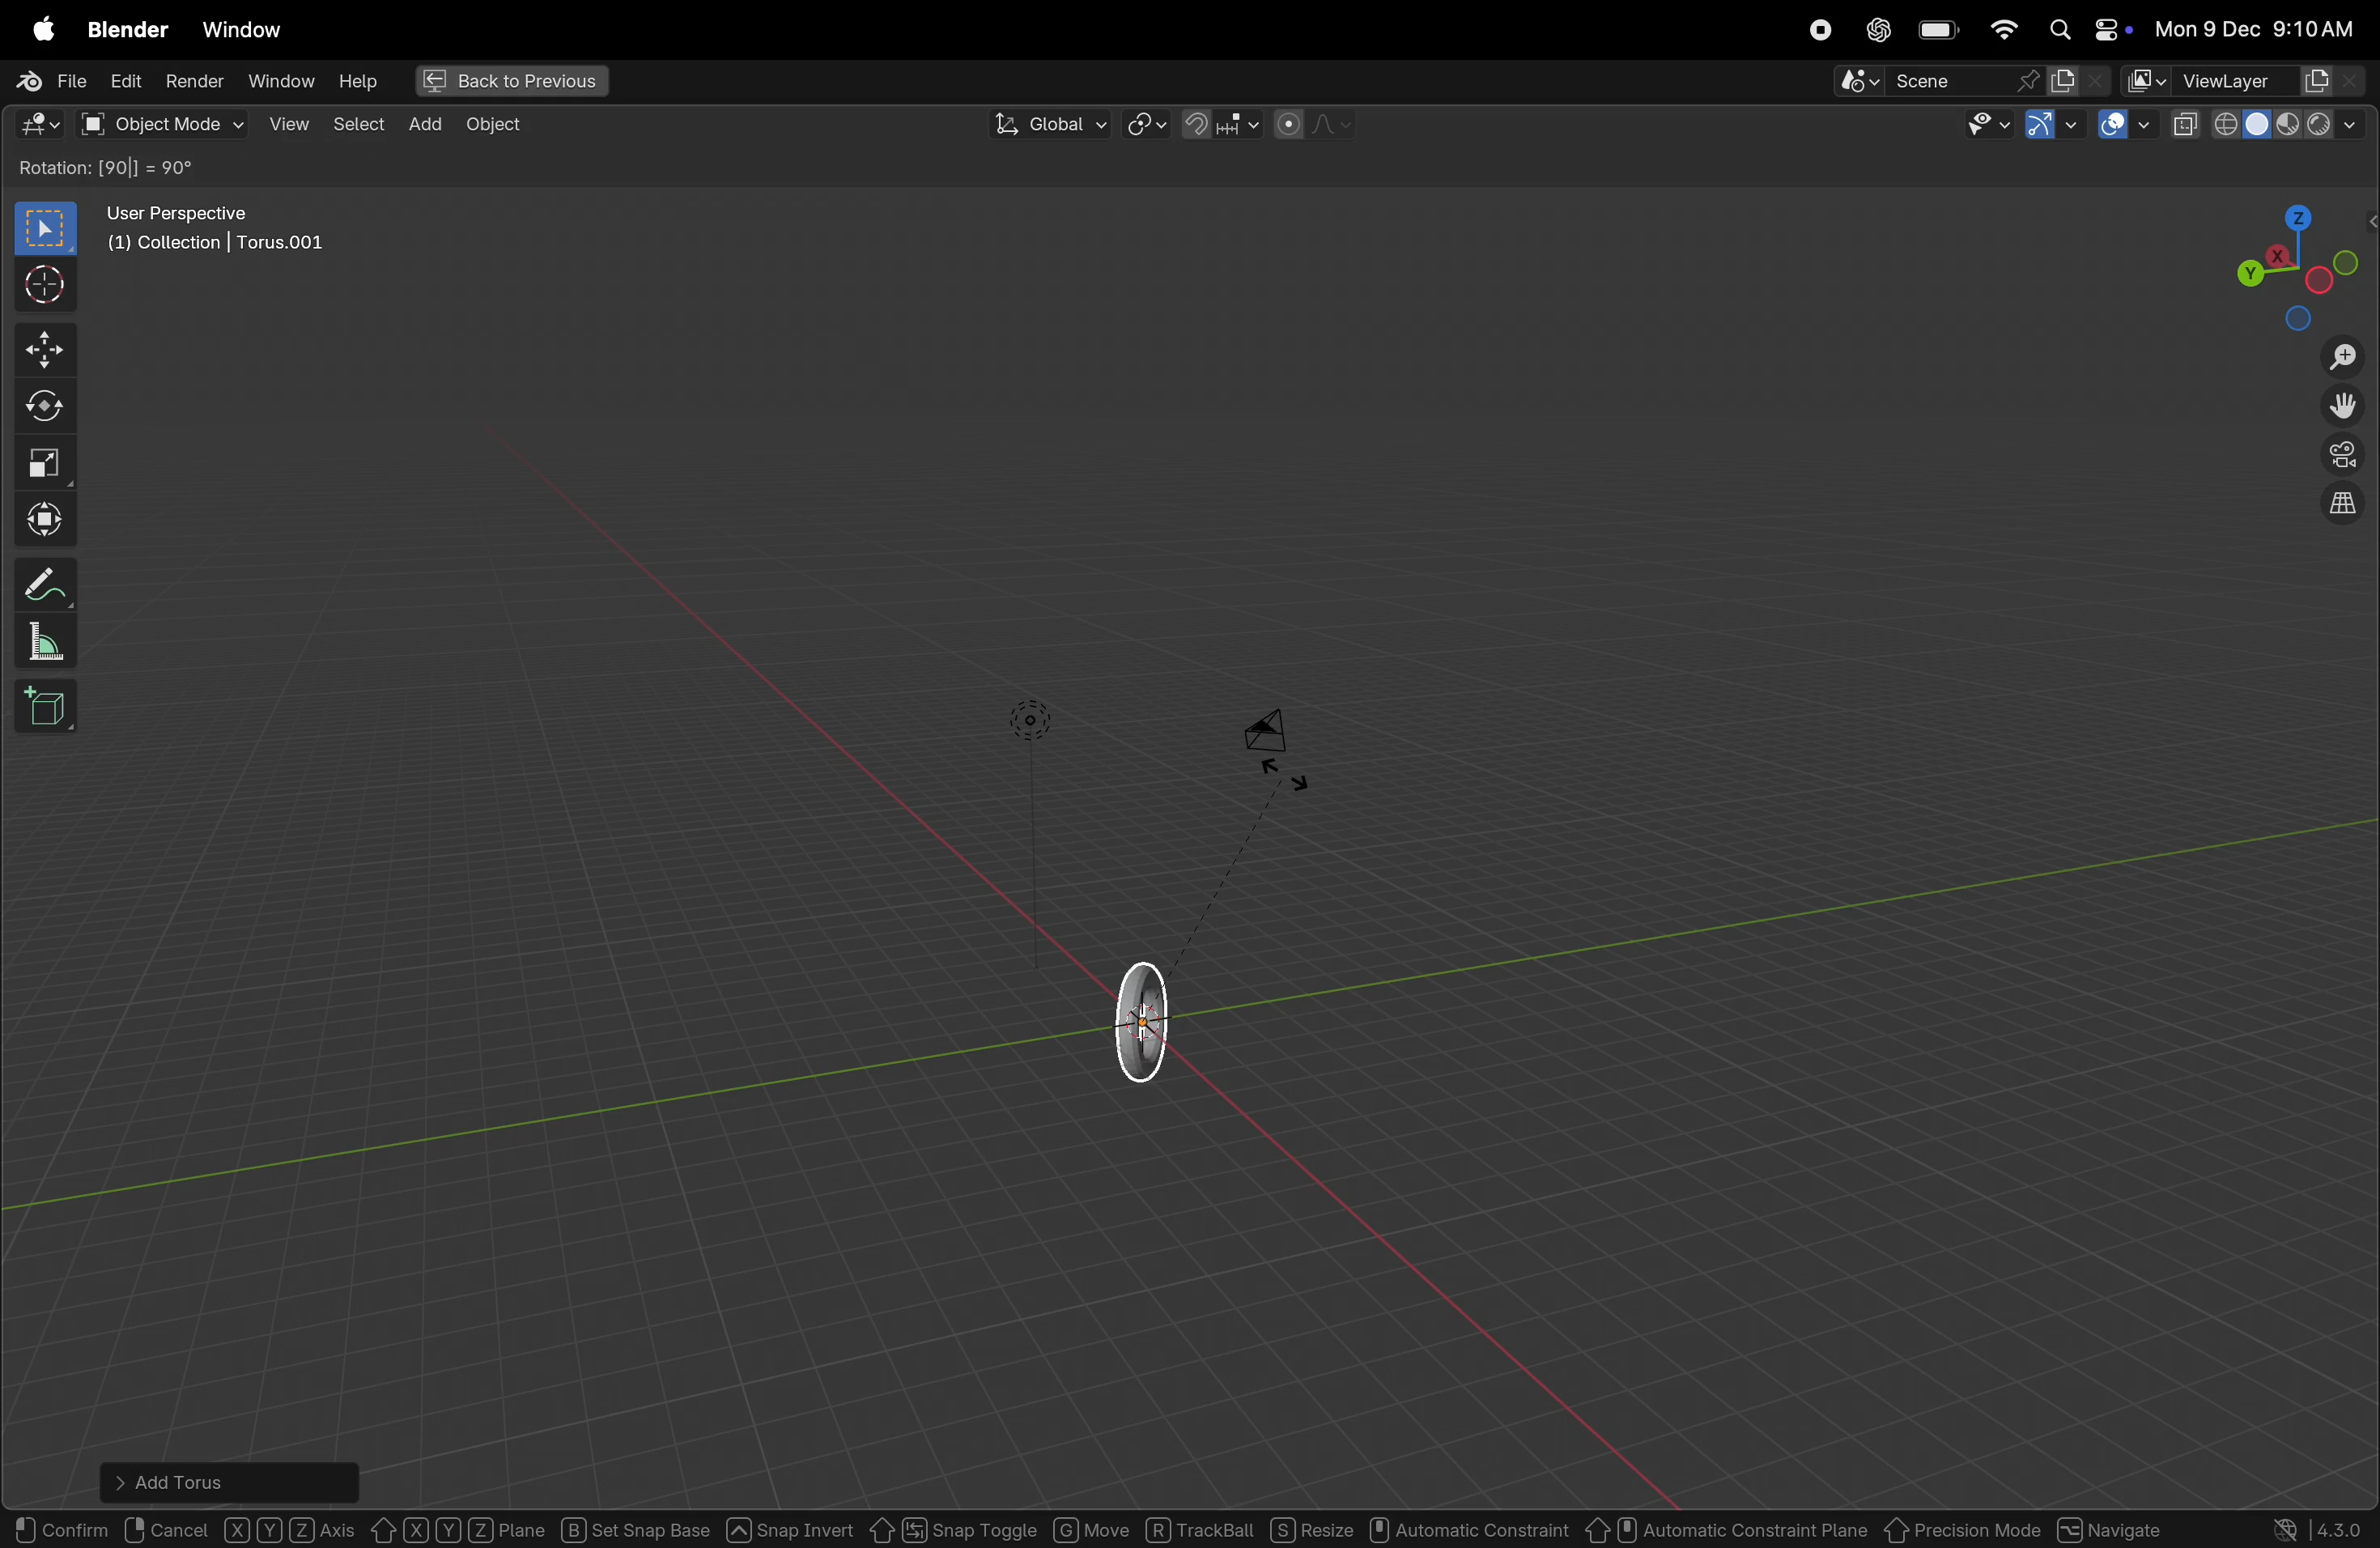 The width and height of the screenshot is (2380, 1548). I want to click on view shading, so click(2295, 122).